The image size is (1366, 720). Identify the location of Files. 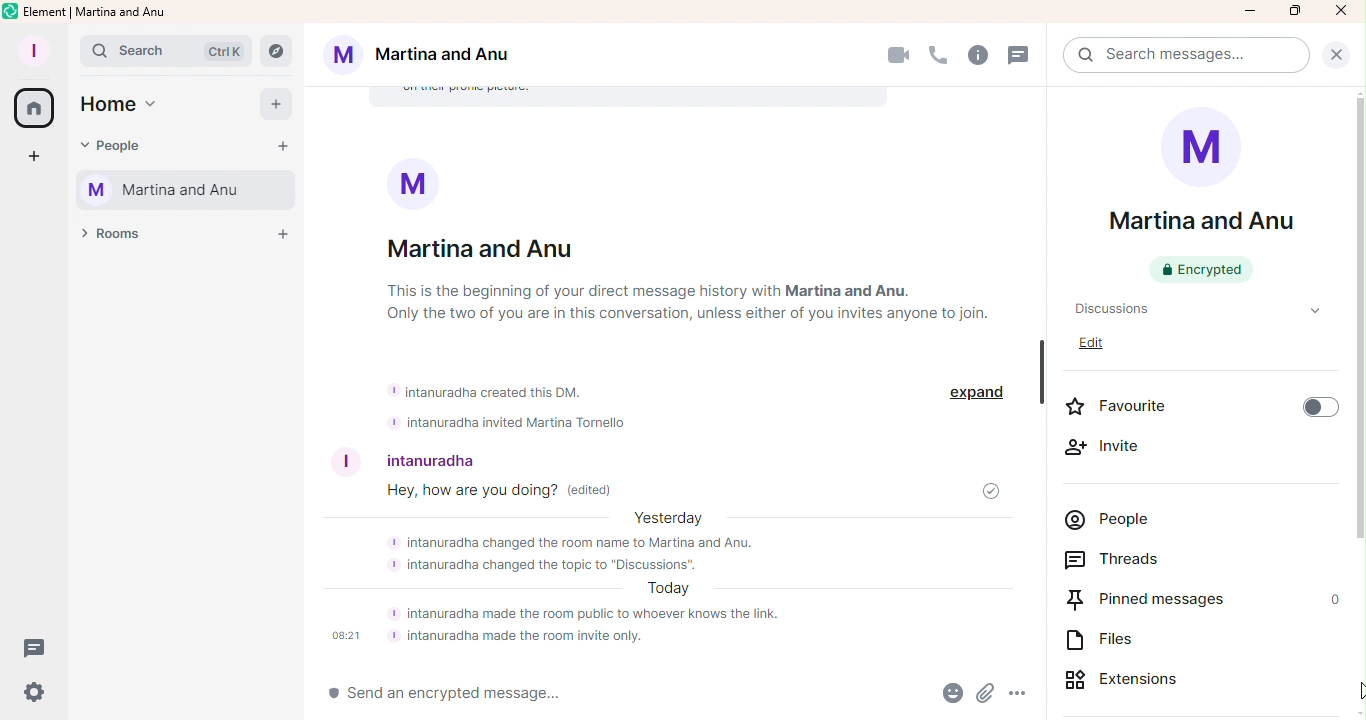
(1096, 642).